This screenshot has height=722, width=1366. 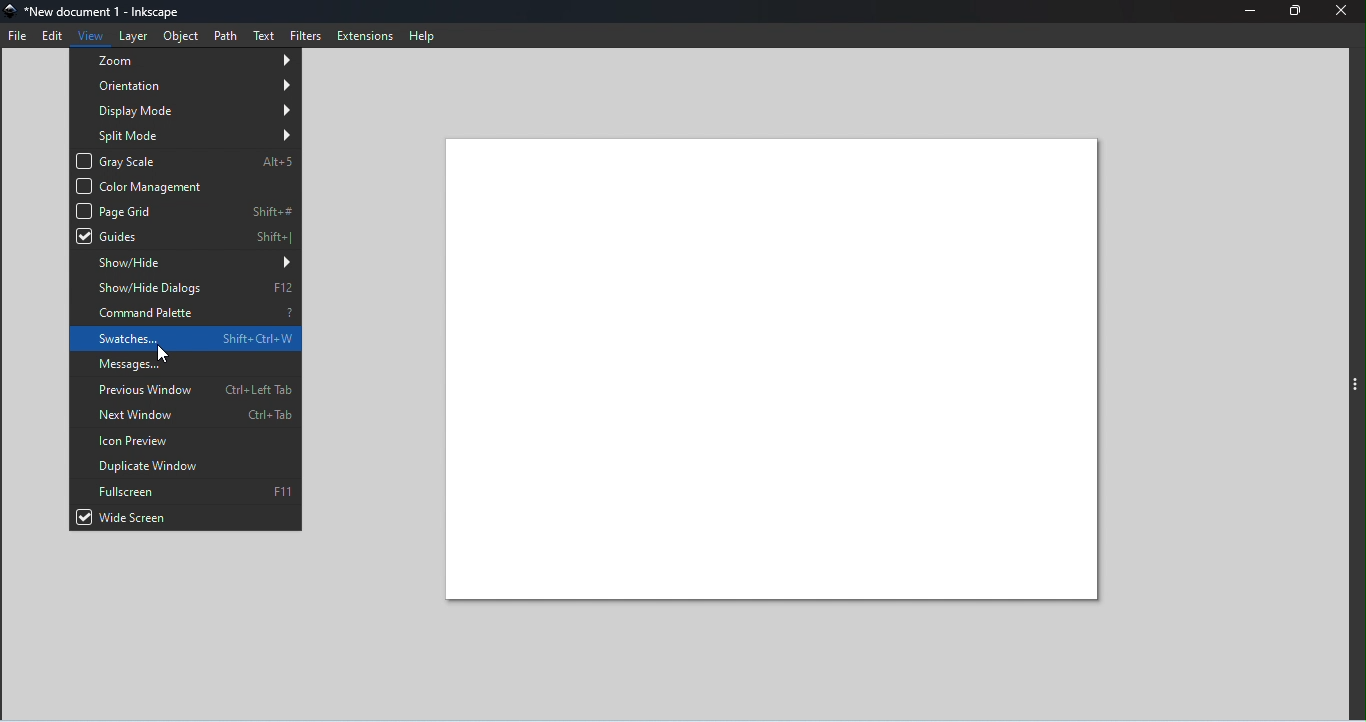 What do you see at coordinates (186, 286) in the screenshot?
I see `Show/hide dialogs` at bounding box center [186, 286].